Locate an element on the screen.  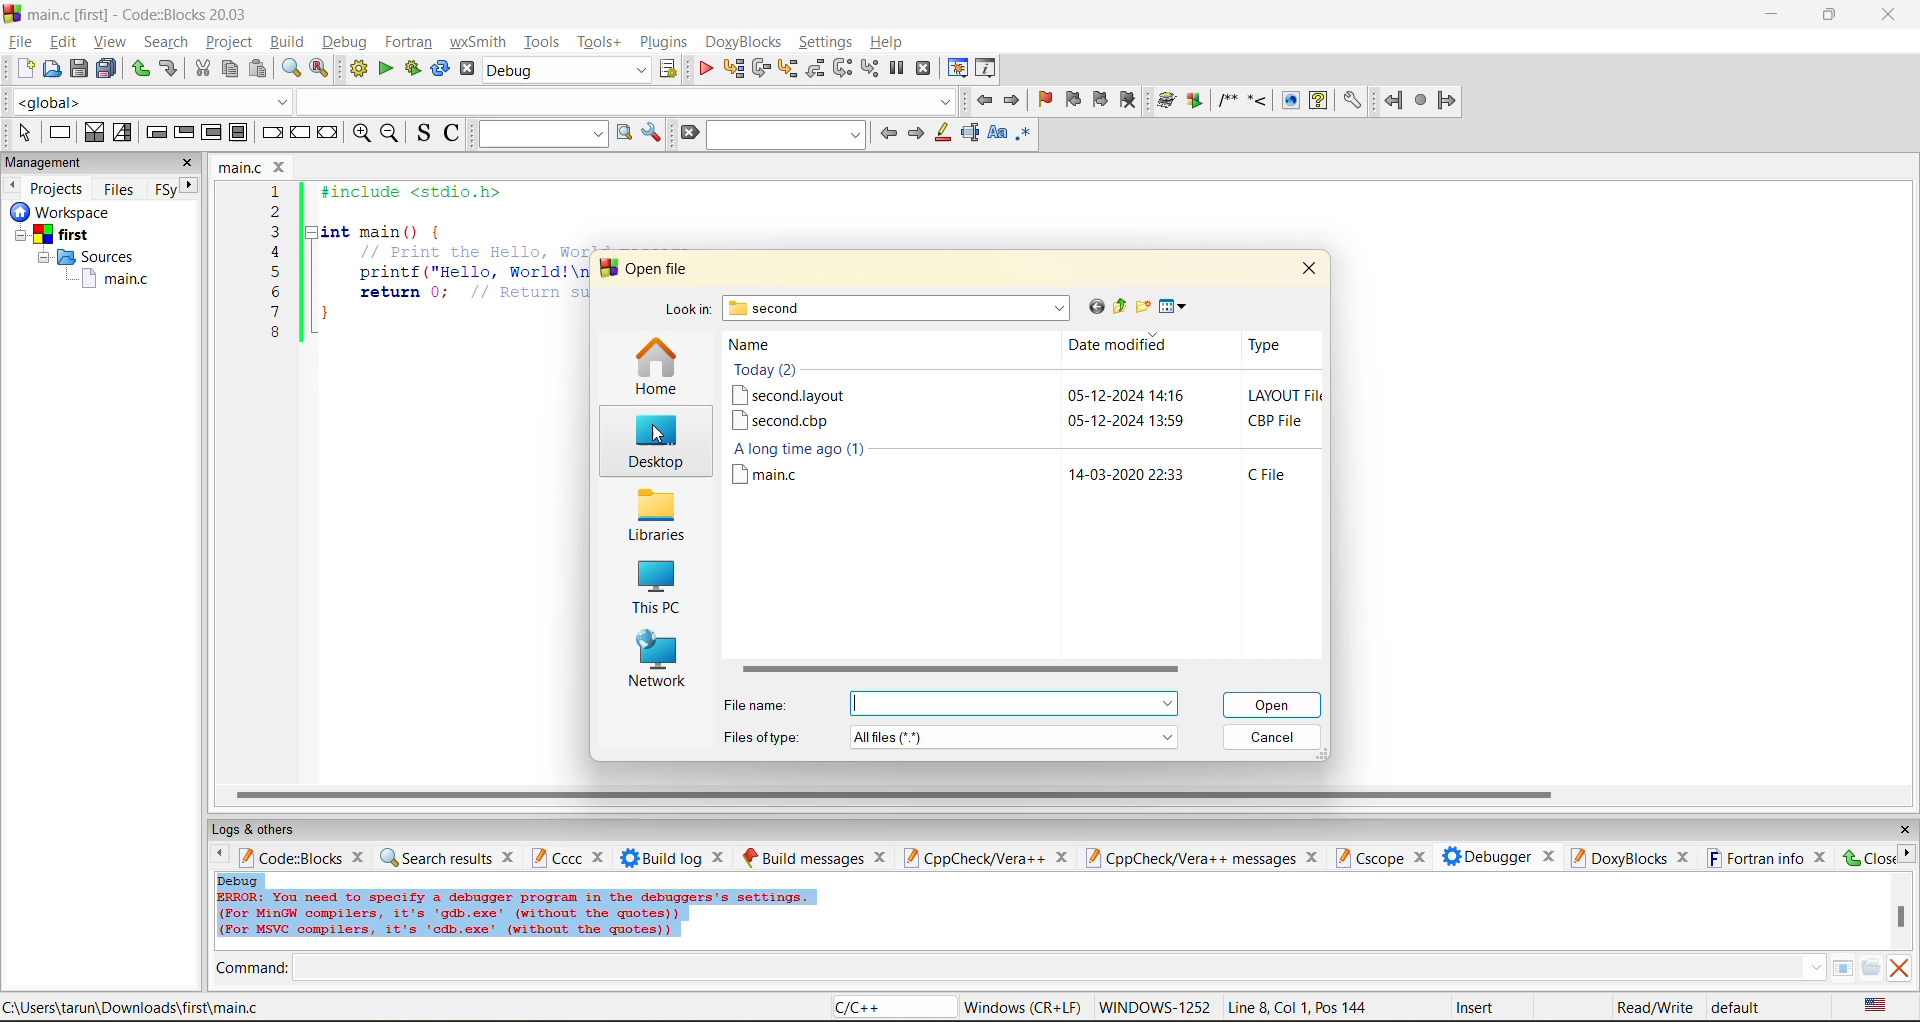
file type is located at coordinates (1287, 396).